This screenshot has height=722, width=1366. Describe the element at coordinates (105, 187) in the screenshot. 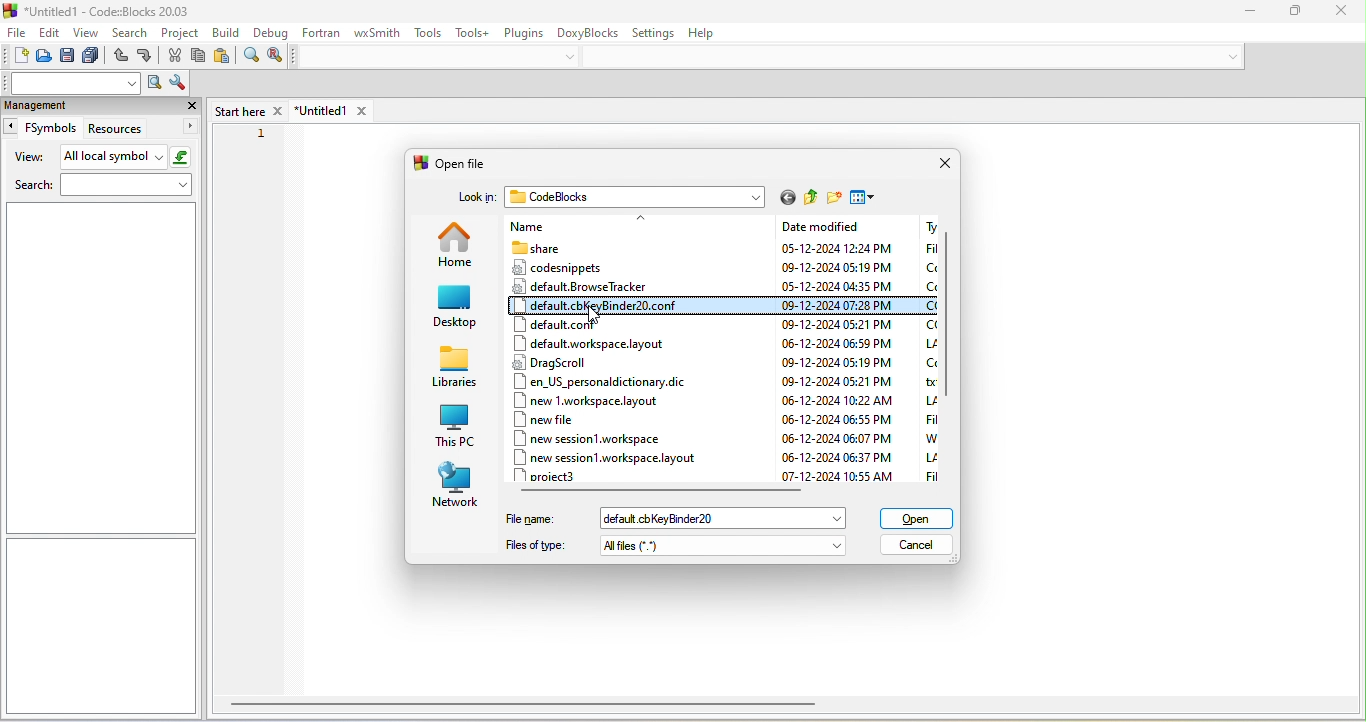

I see `search` at that location.